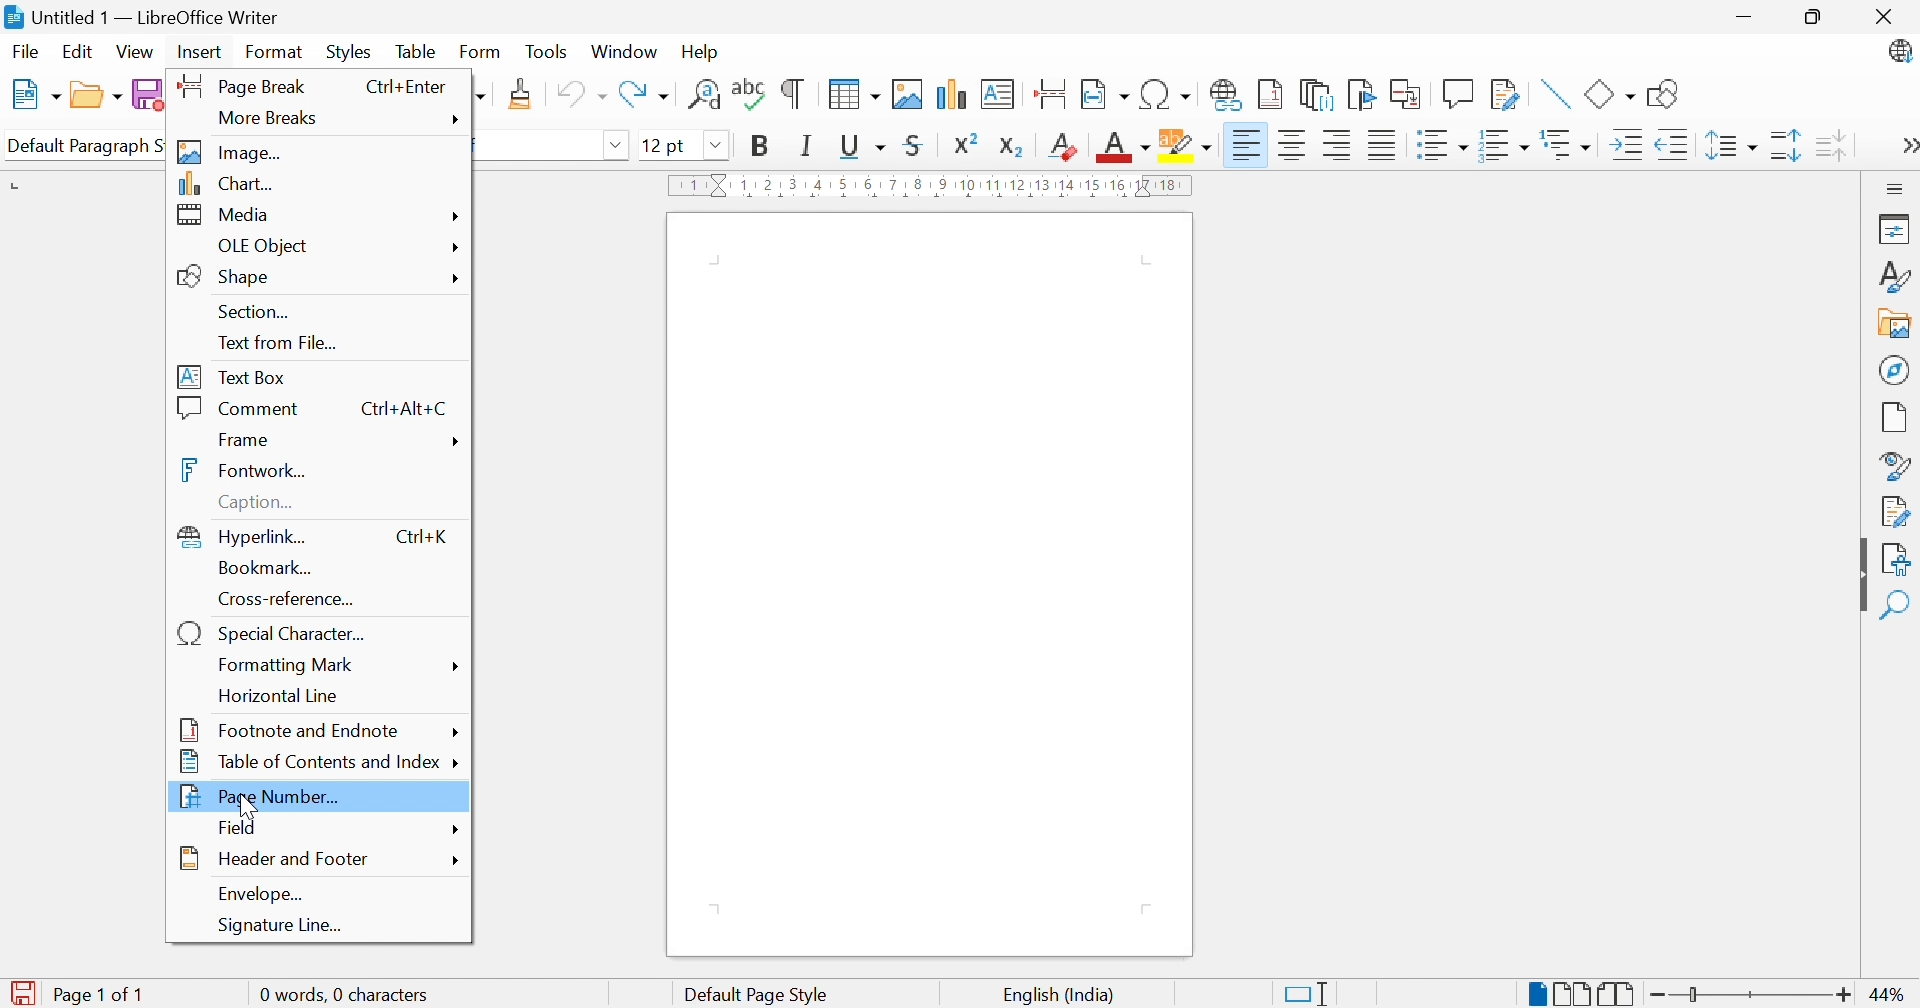  Describe the element at coordinates (953, 94) in the screenshot. I see `Insert chart` at that location.